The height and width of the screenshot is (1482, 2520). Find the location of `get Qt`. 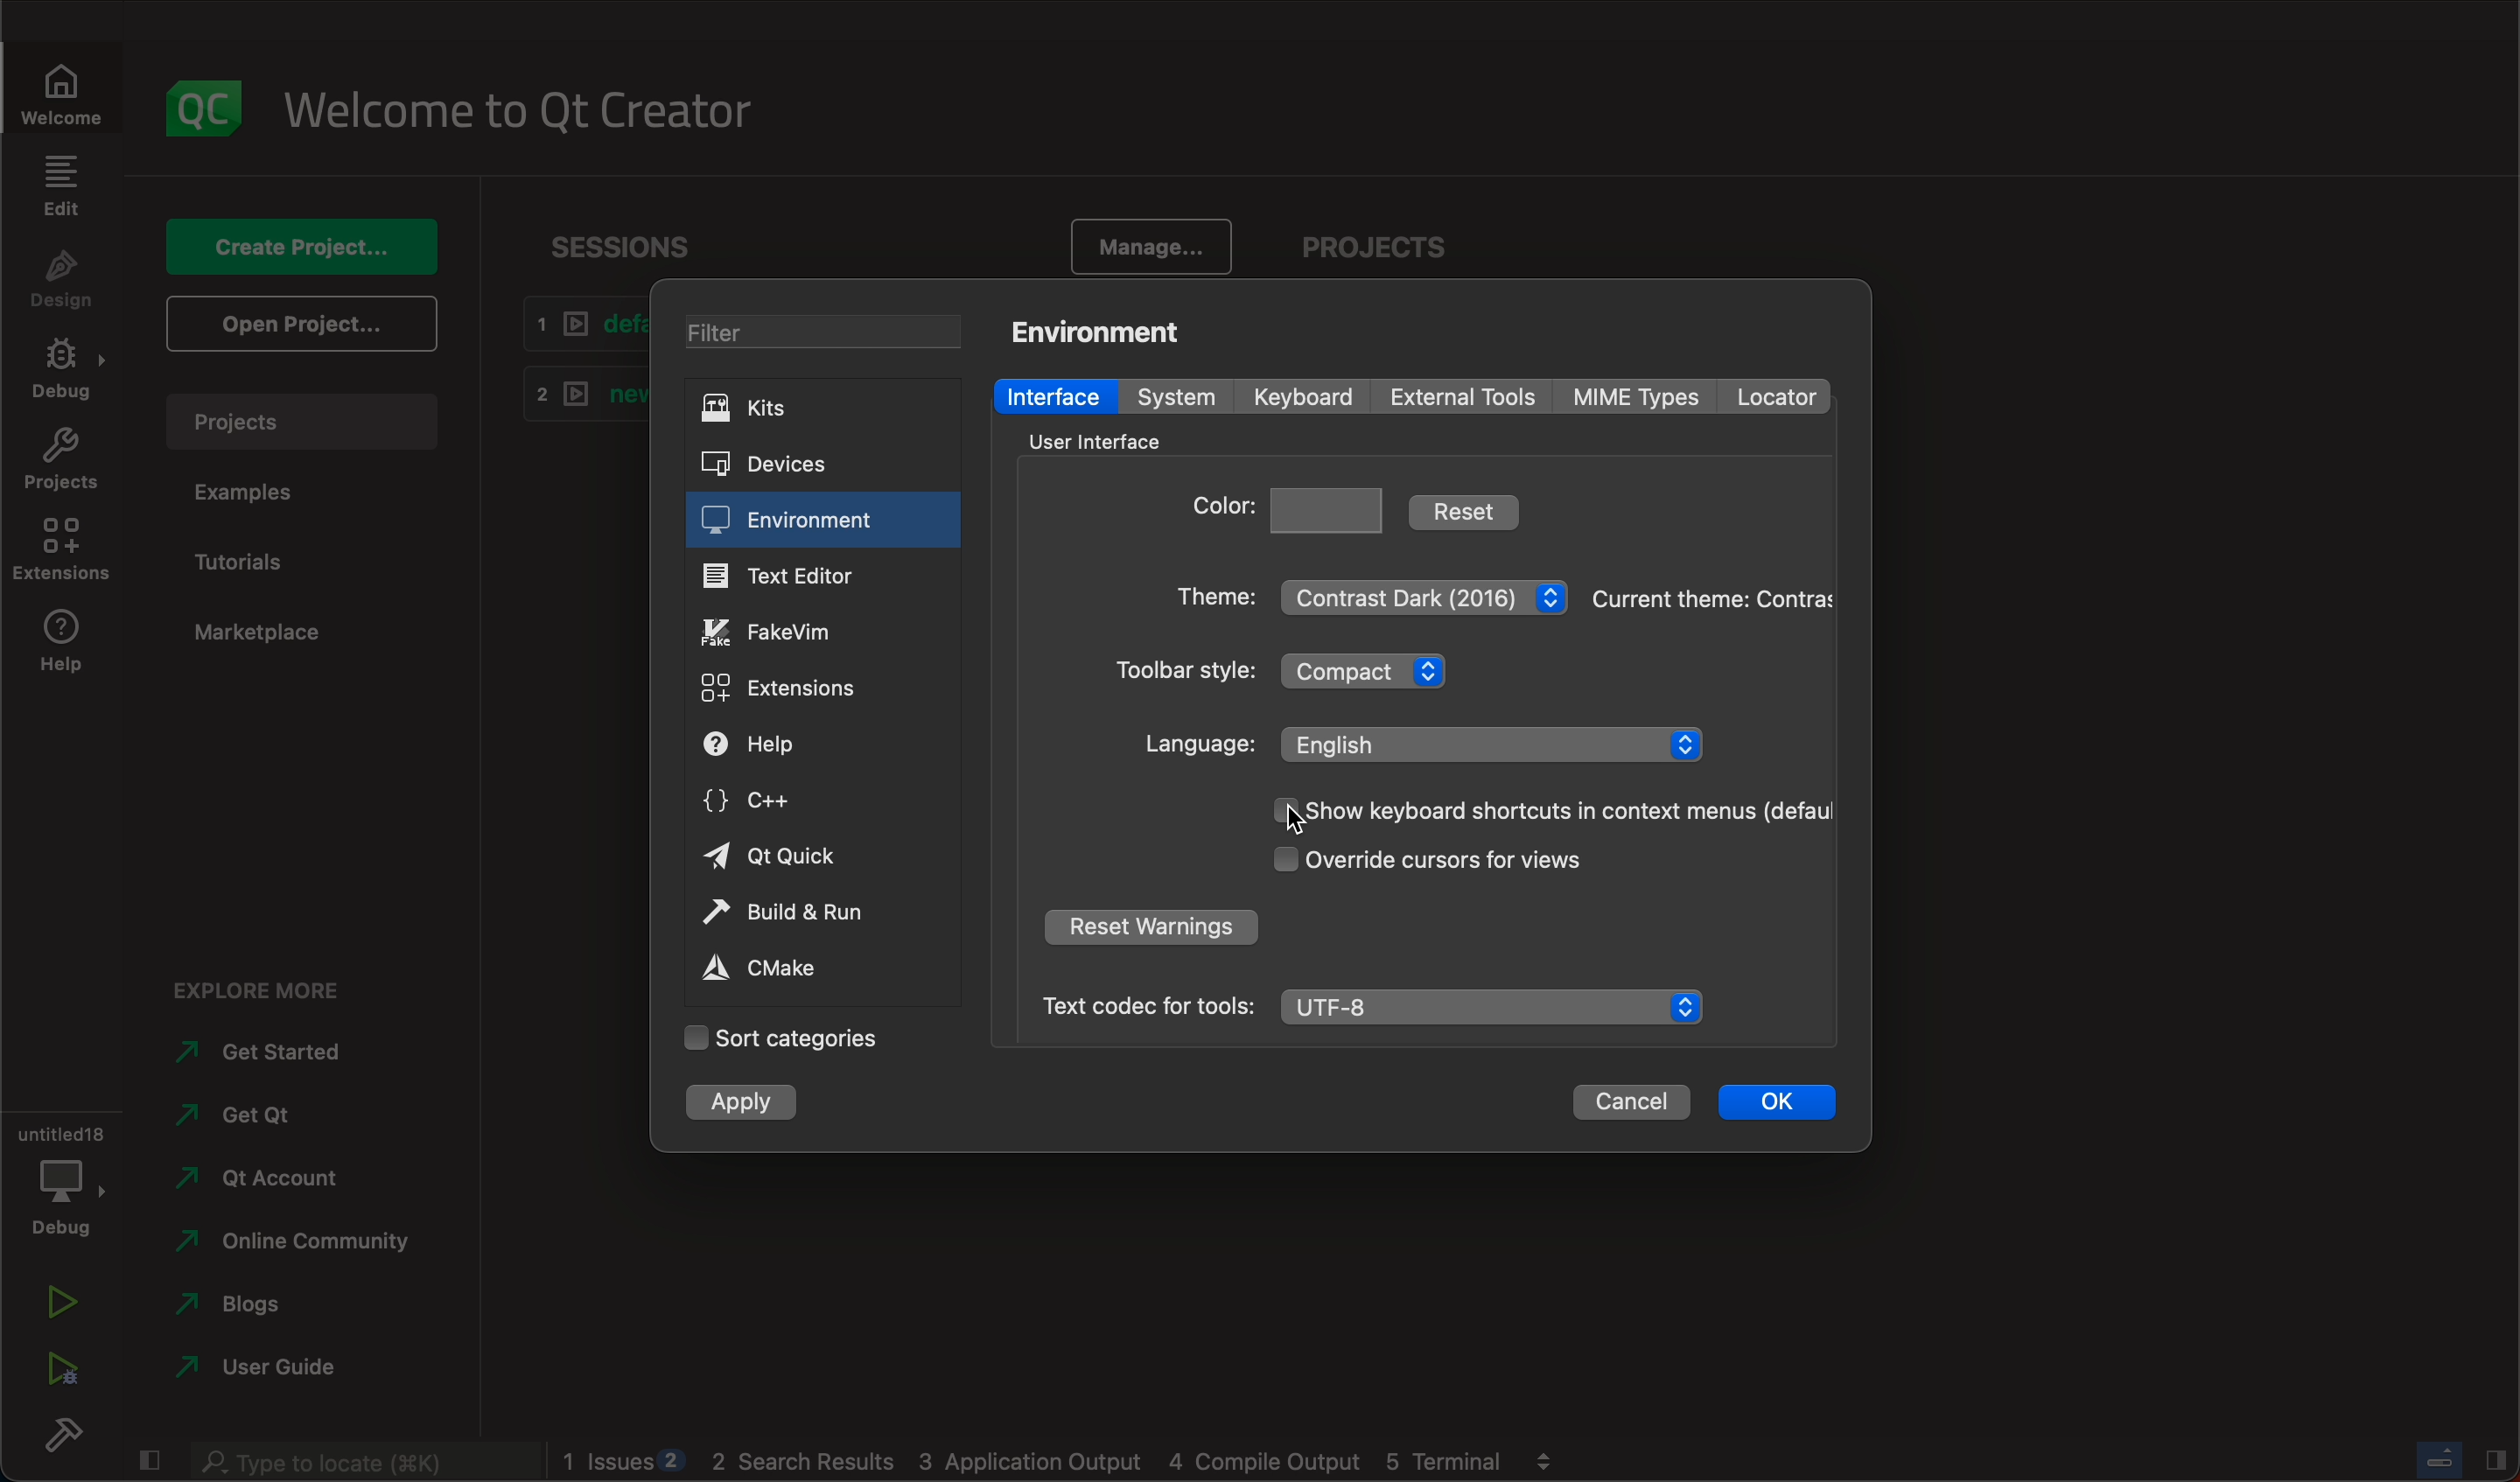

get Qt is located at coordinates (287, 1117).